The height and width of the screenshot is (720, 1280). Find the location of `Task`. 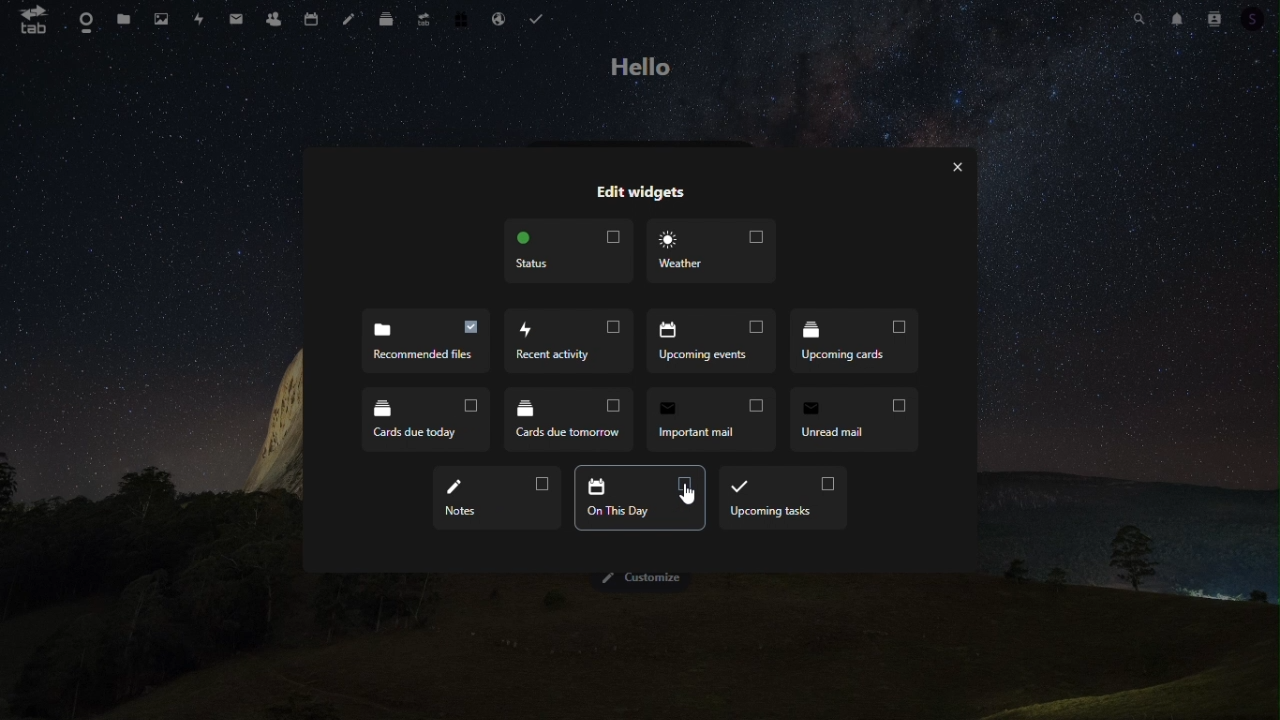

Task is located at coordinates (543, 21).